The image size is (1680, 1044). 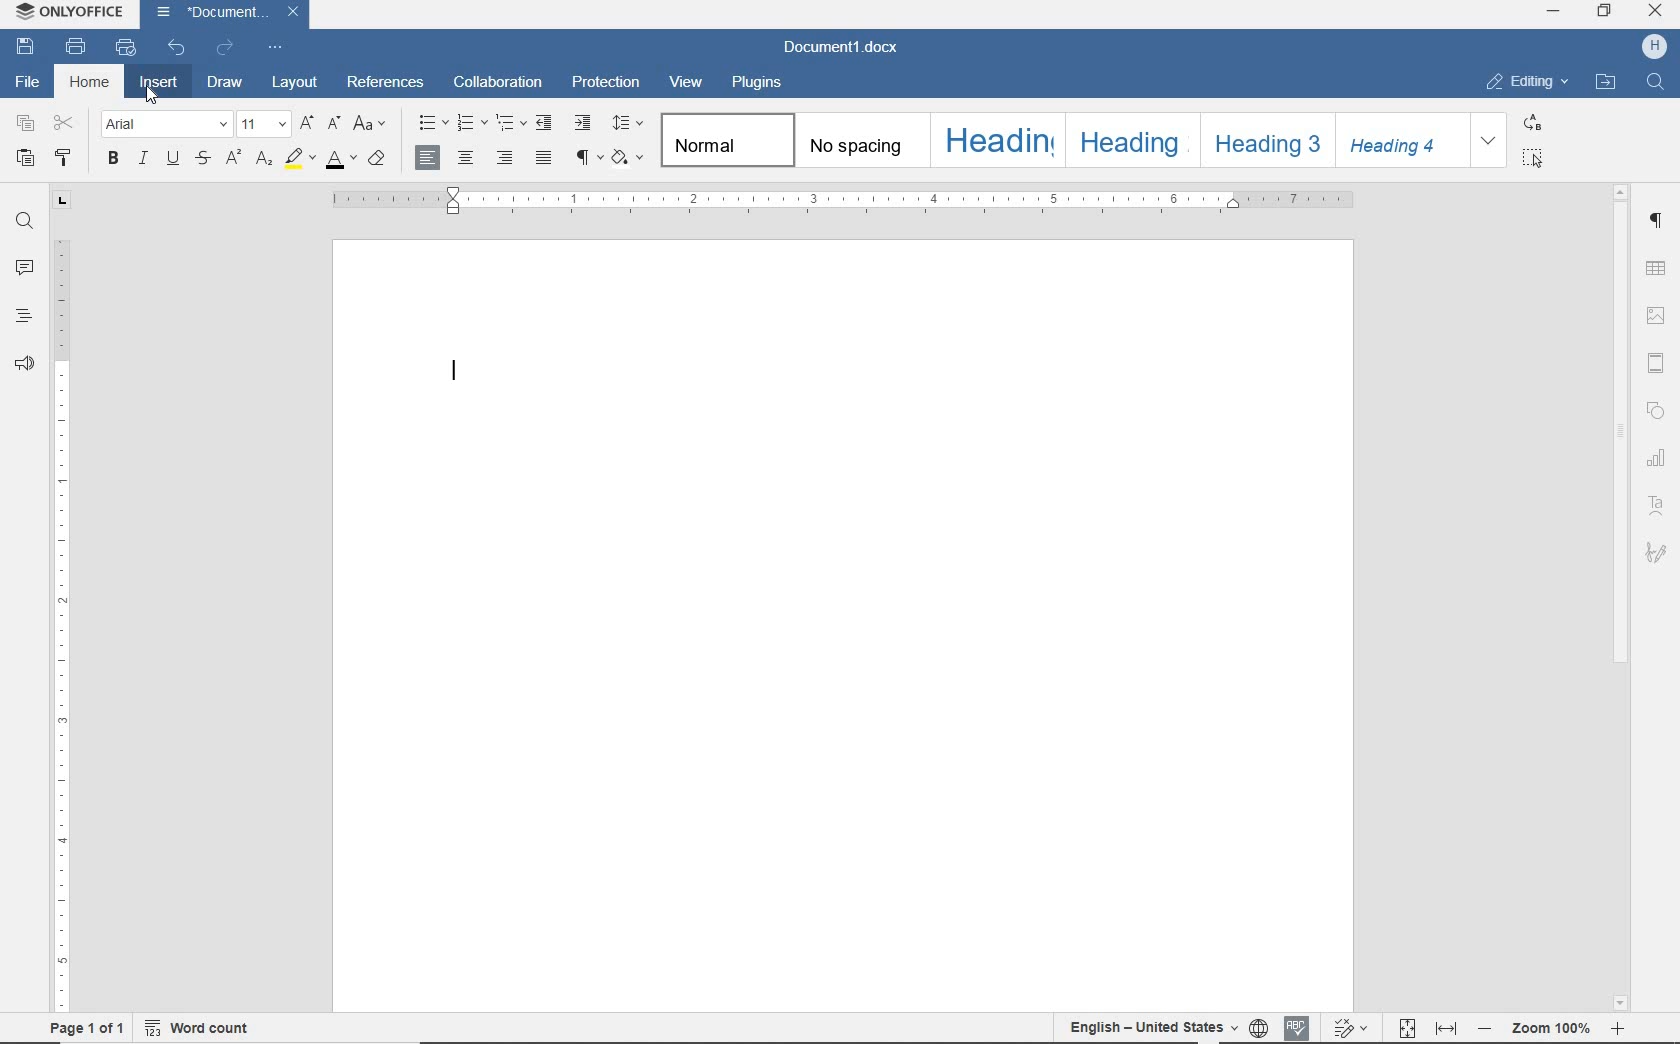 What do you see at coordinates (259, 125) in the screenshot?
I see `font size` at bounding box center [259, 125].